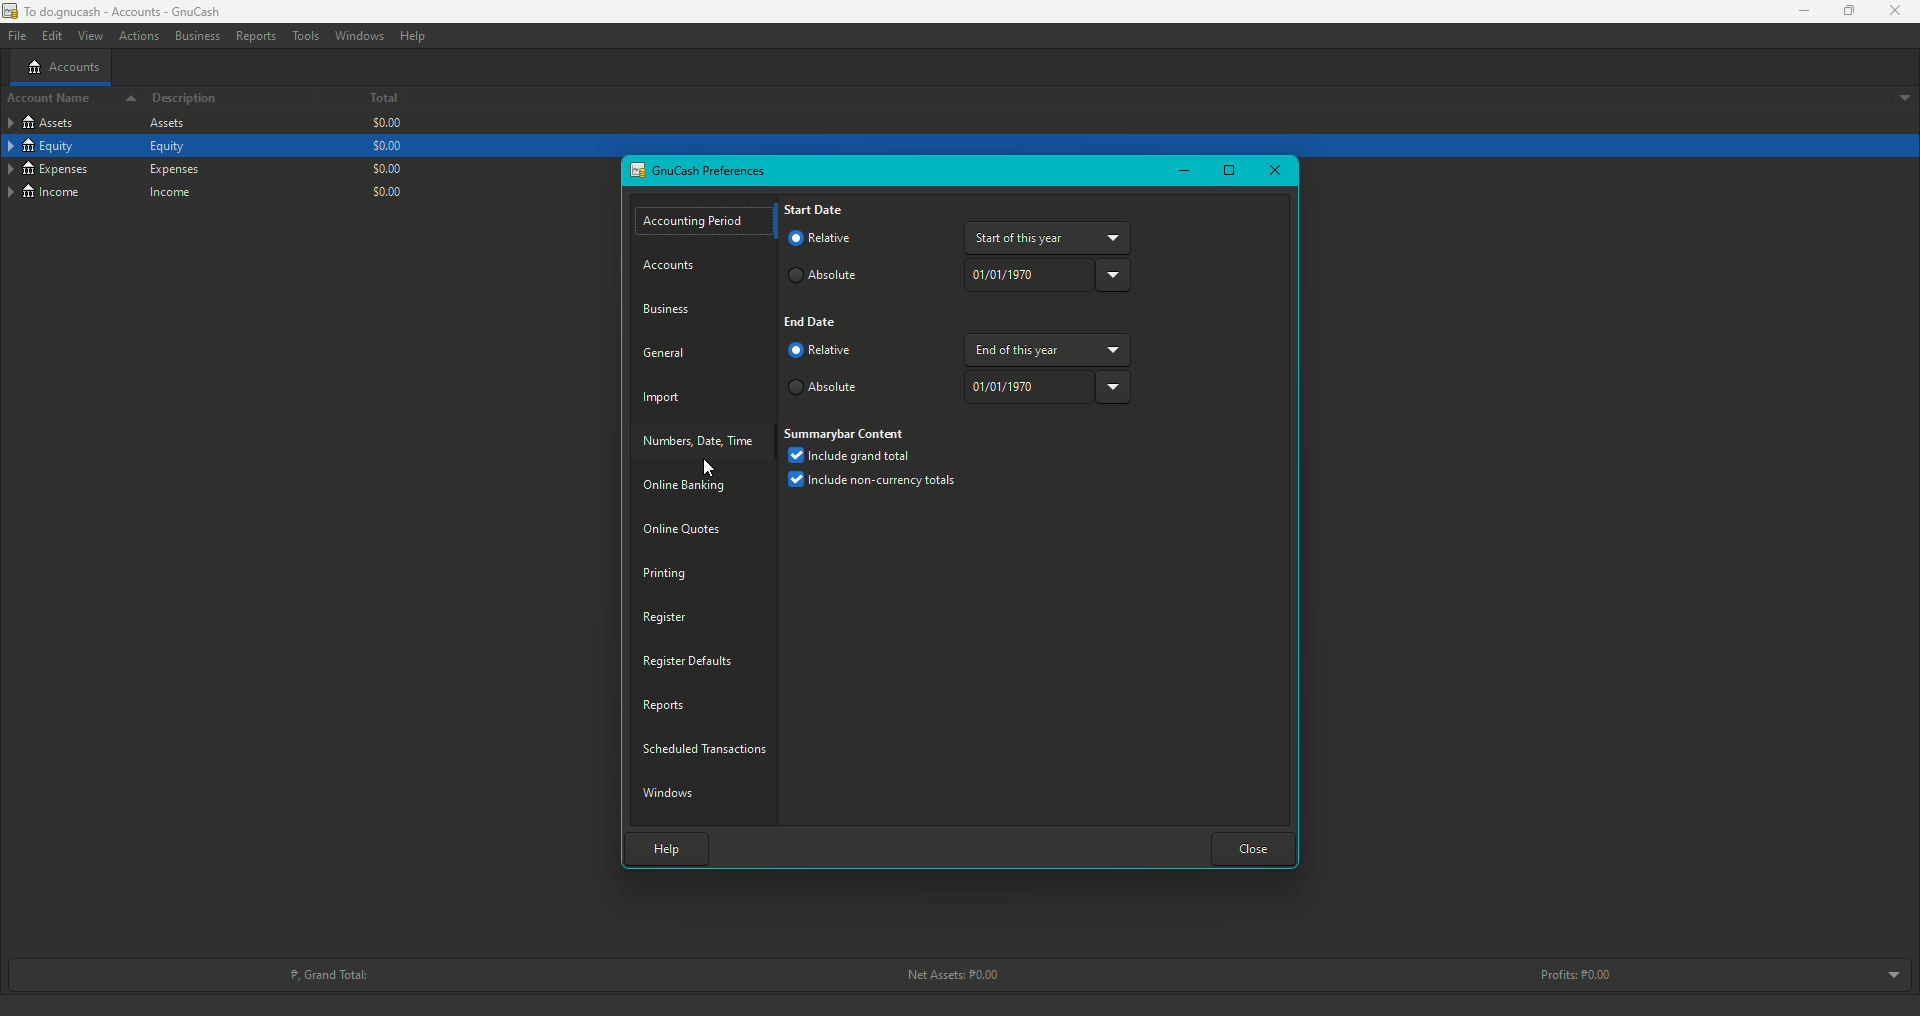 Image resolution: width=1920 pixels, height=1016 pixels. Describe the element at coordinates (824, 277) in the screenshot. I see `Absolute` at that location.